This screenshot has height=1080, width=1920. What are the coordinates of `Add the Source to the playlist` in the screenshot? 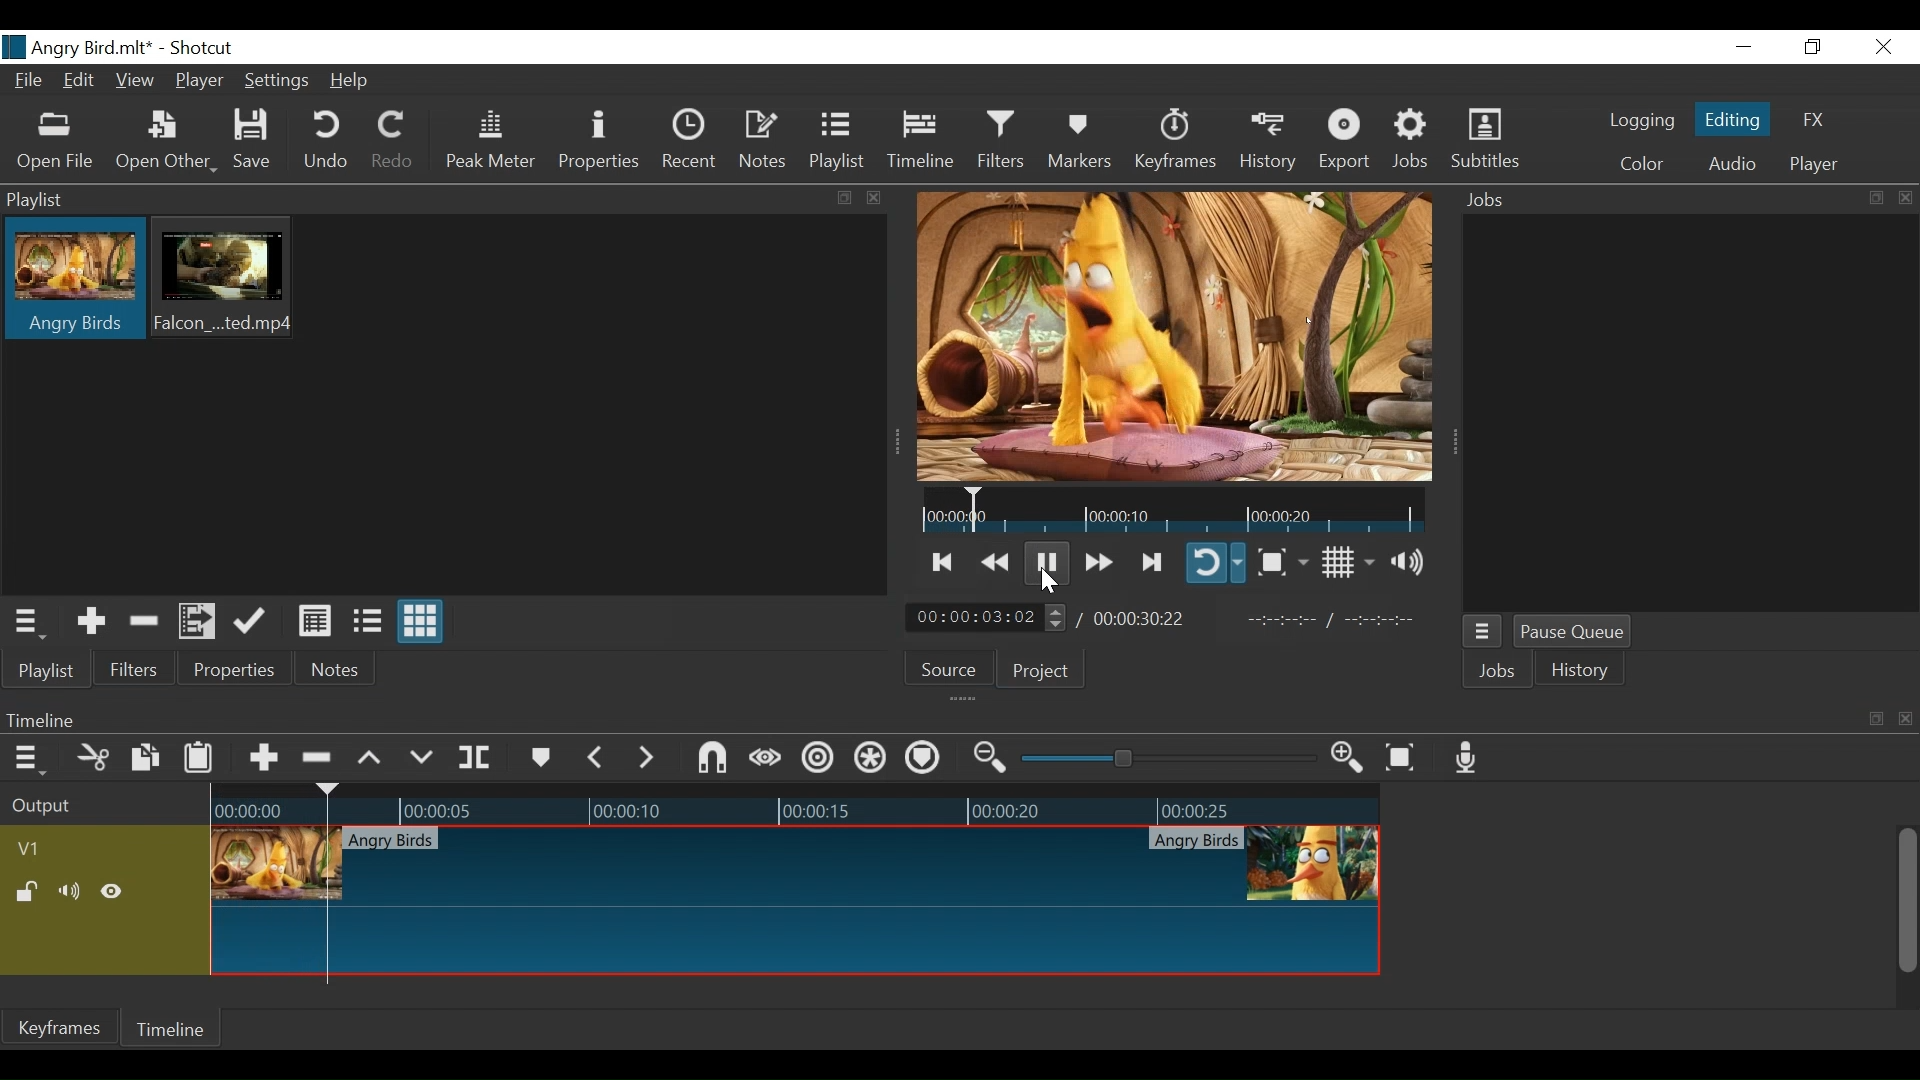 It's located at (88, 621).